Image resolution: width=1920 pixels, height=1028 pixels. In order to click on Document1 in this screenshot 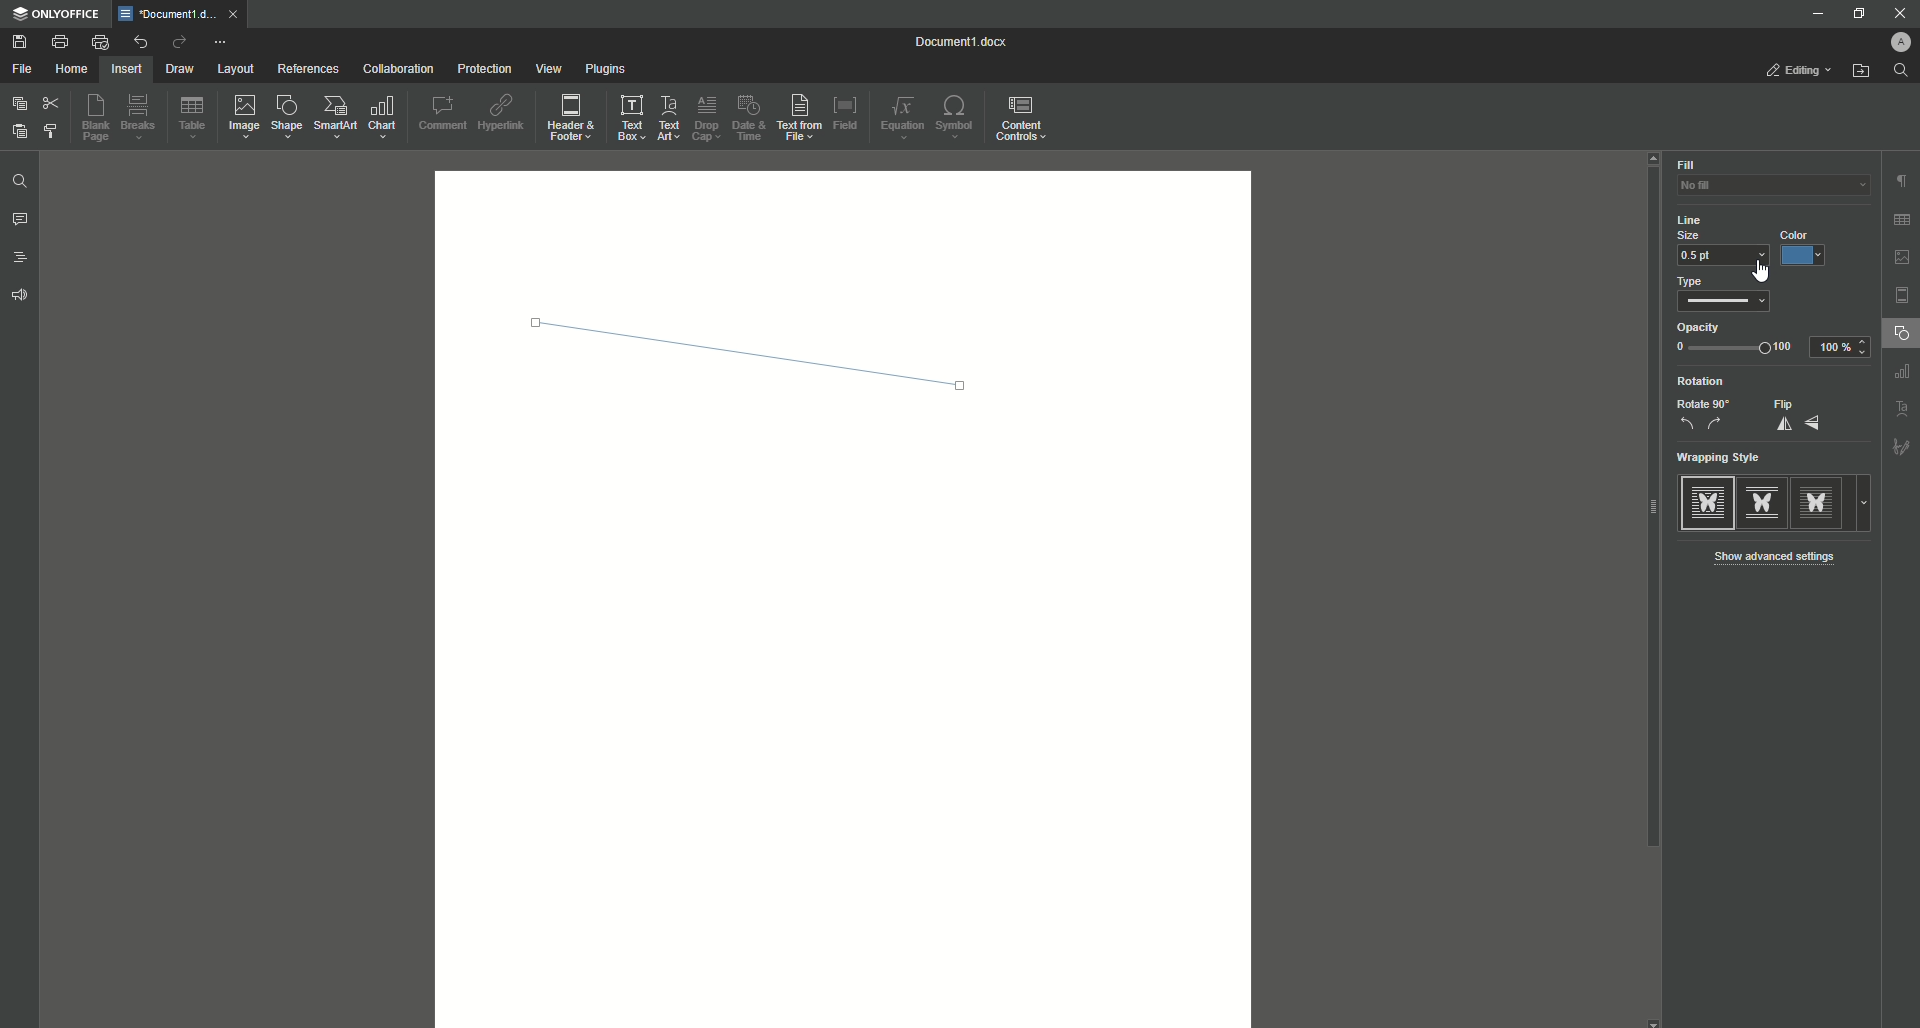, I will do `click(951, 41)`.